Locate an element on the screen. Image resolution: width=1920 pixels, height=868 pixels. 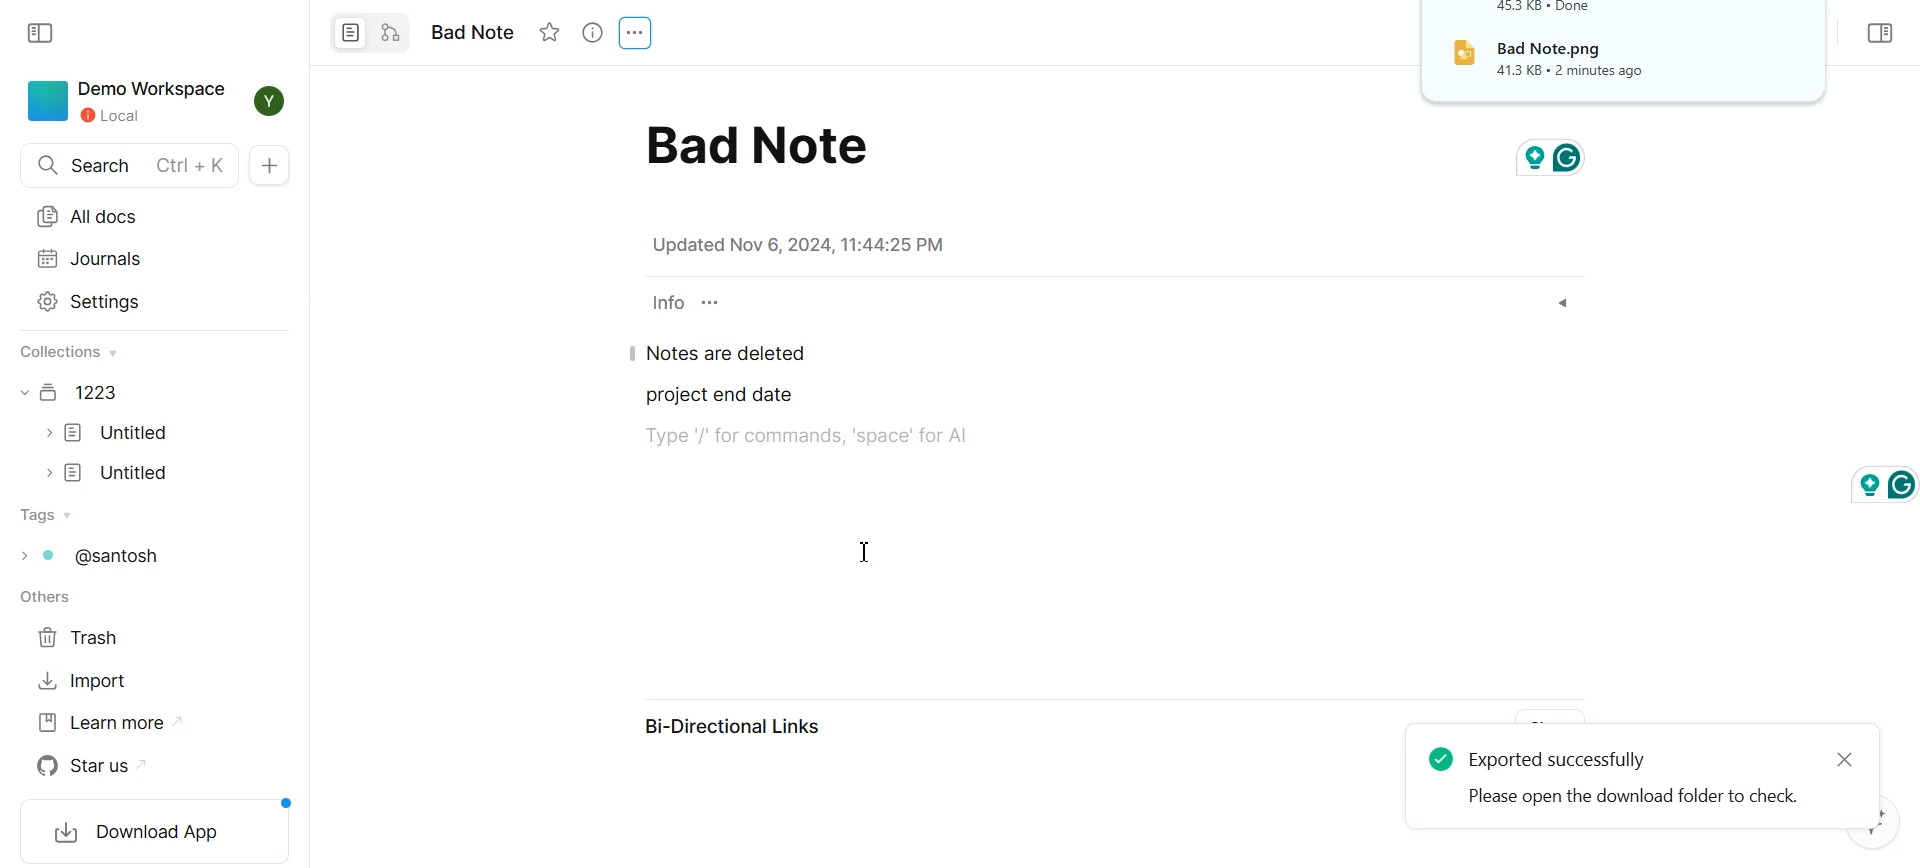
Tags is located at coordinates (45, 515).